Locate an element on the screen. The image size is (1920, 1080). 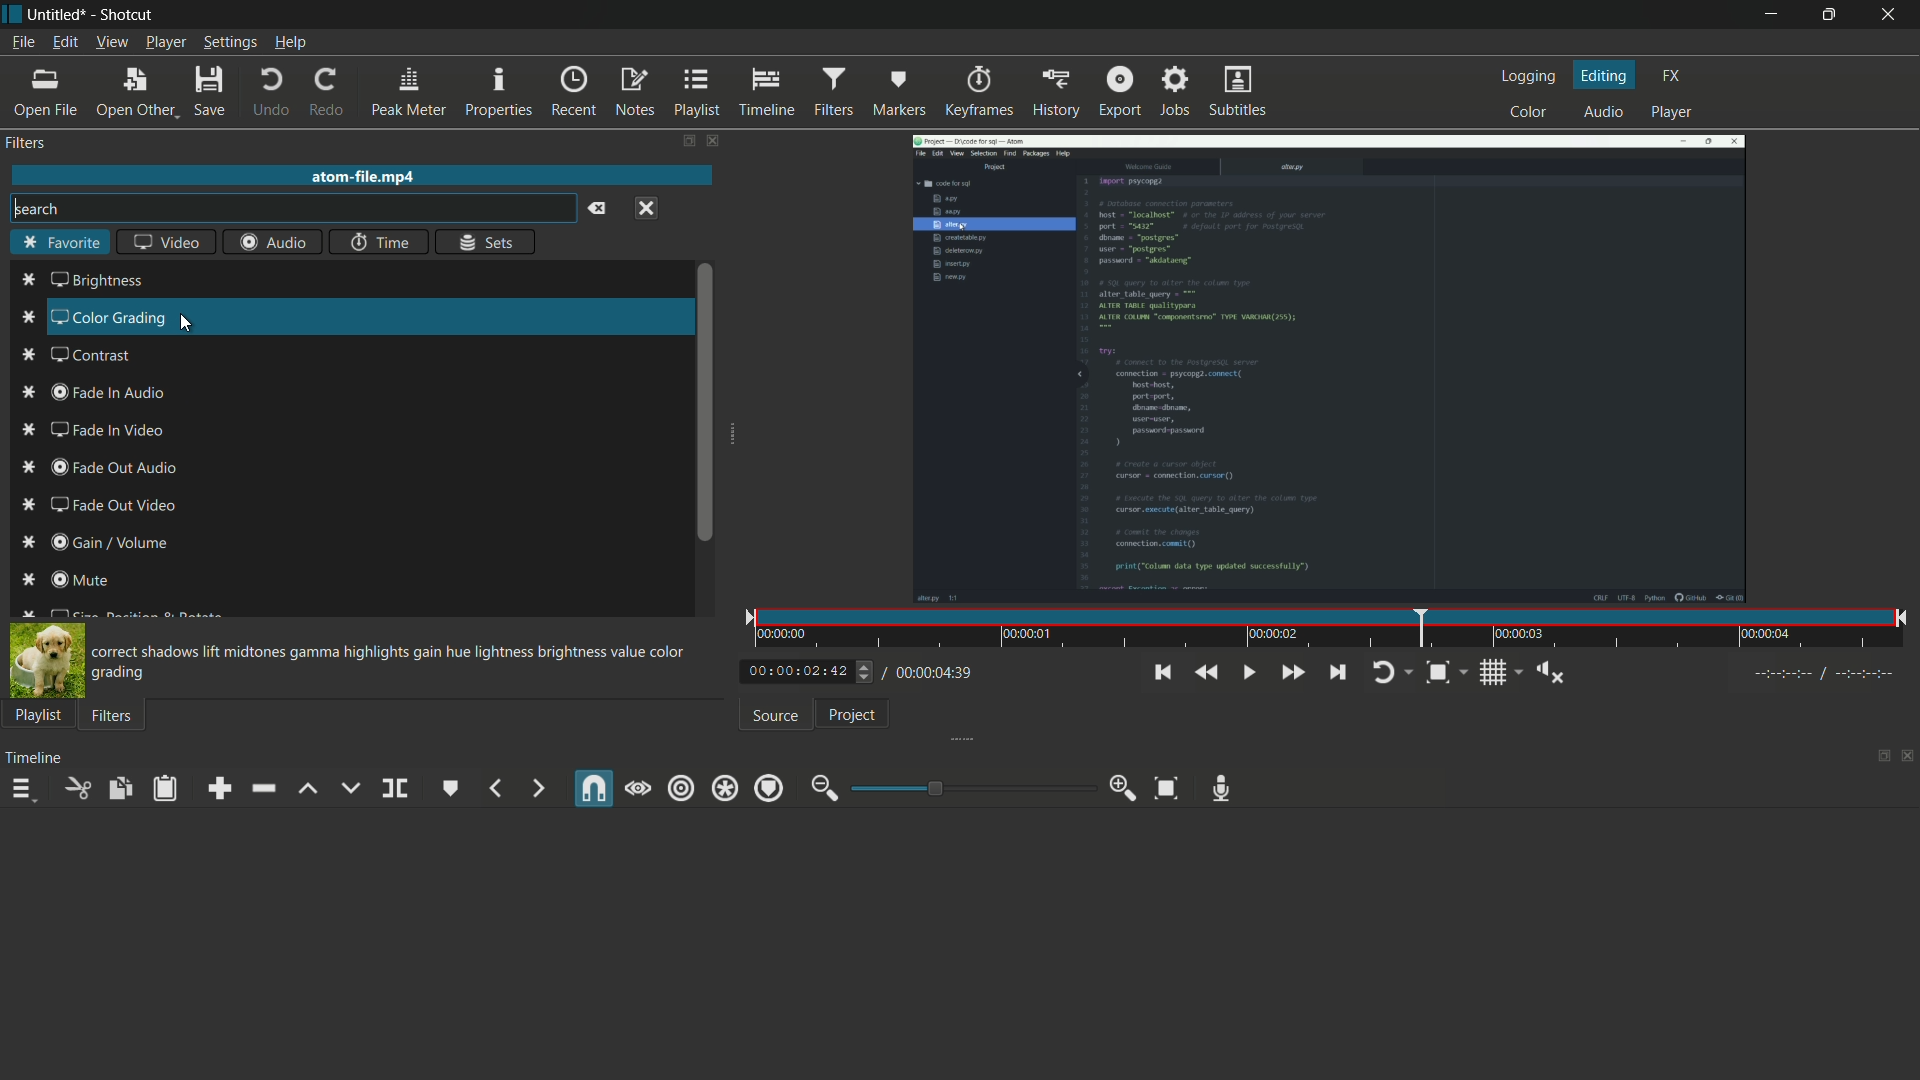
current itme is located at coordinates (800, 672).